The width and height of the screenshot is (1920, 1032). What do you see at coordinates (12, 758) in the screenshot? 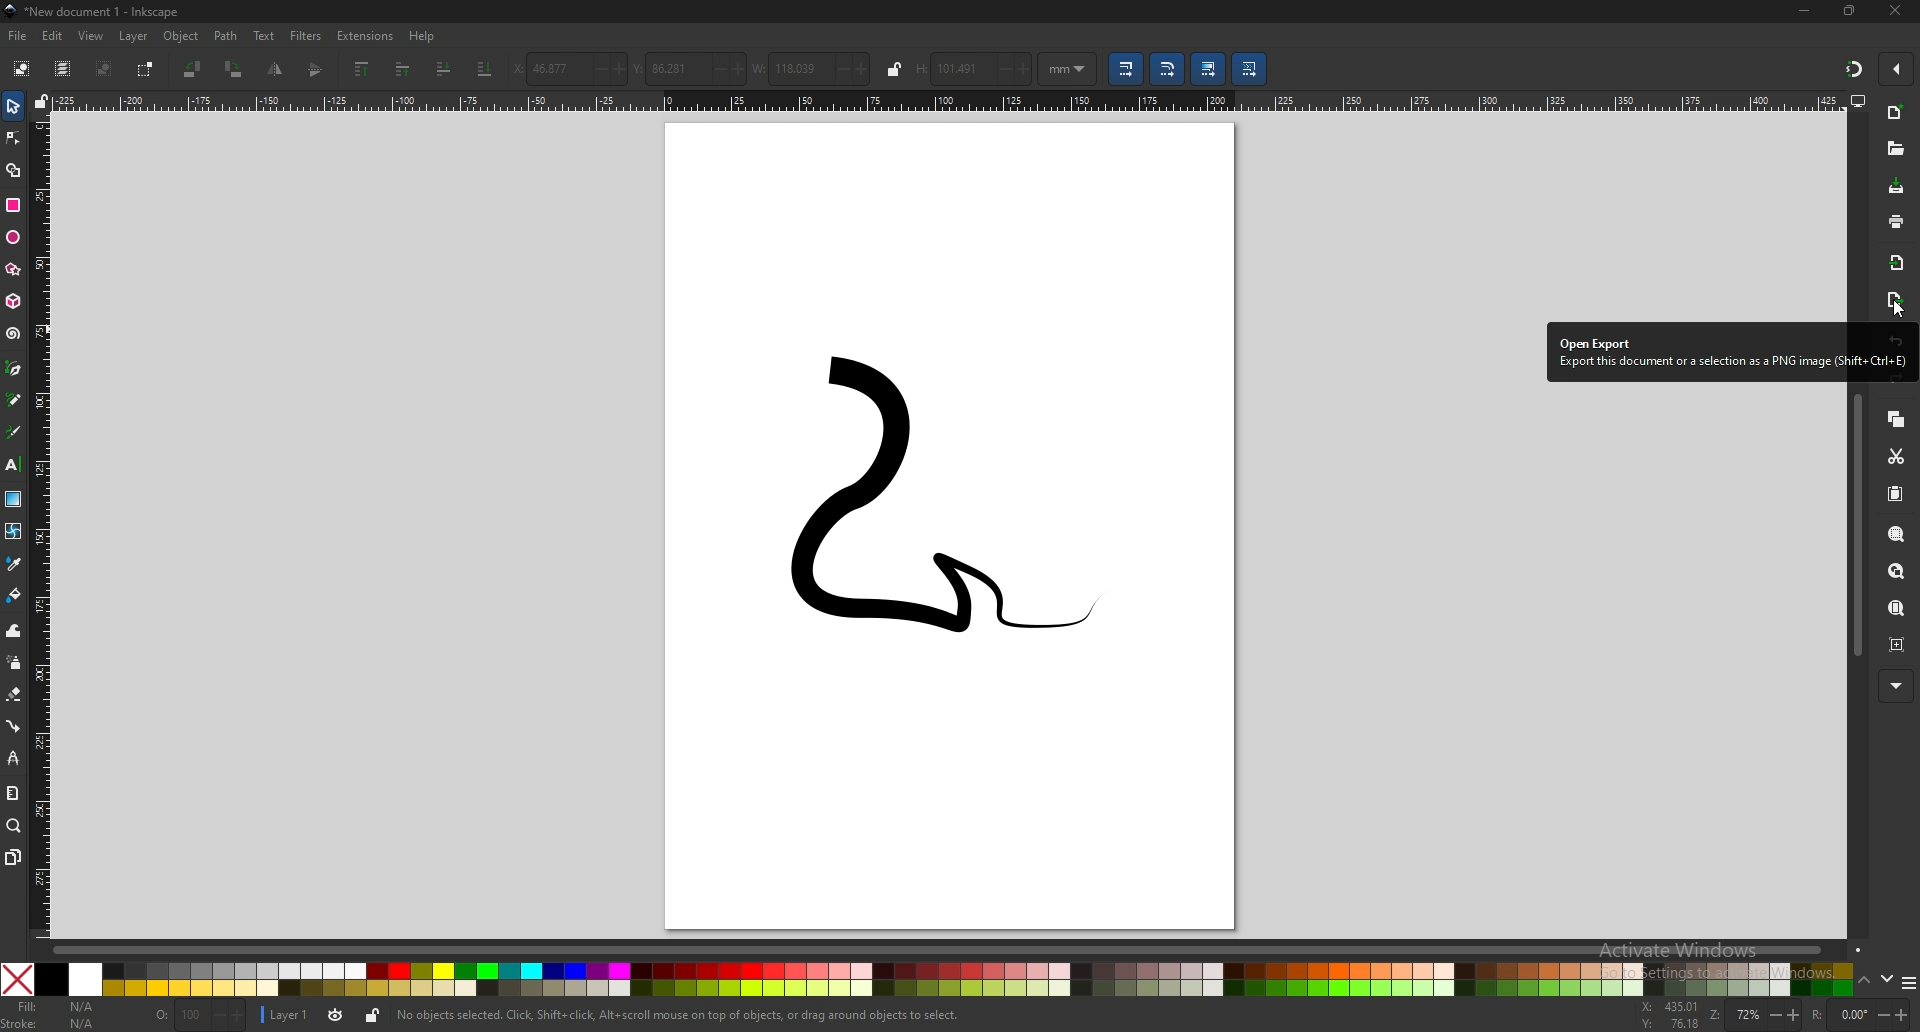
I see `lpe` at bounding box center [12, 758].